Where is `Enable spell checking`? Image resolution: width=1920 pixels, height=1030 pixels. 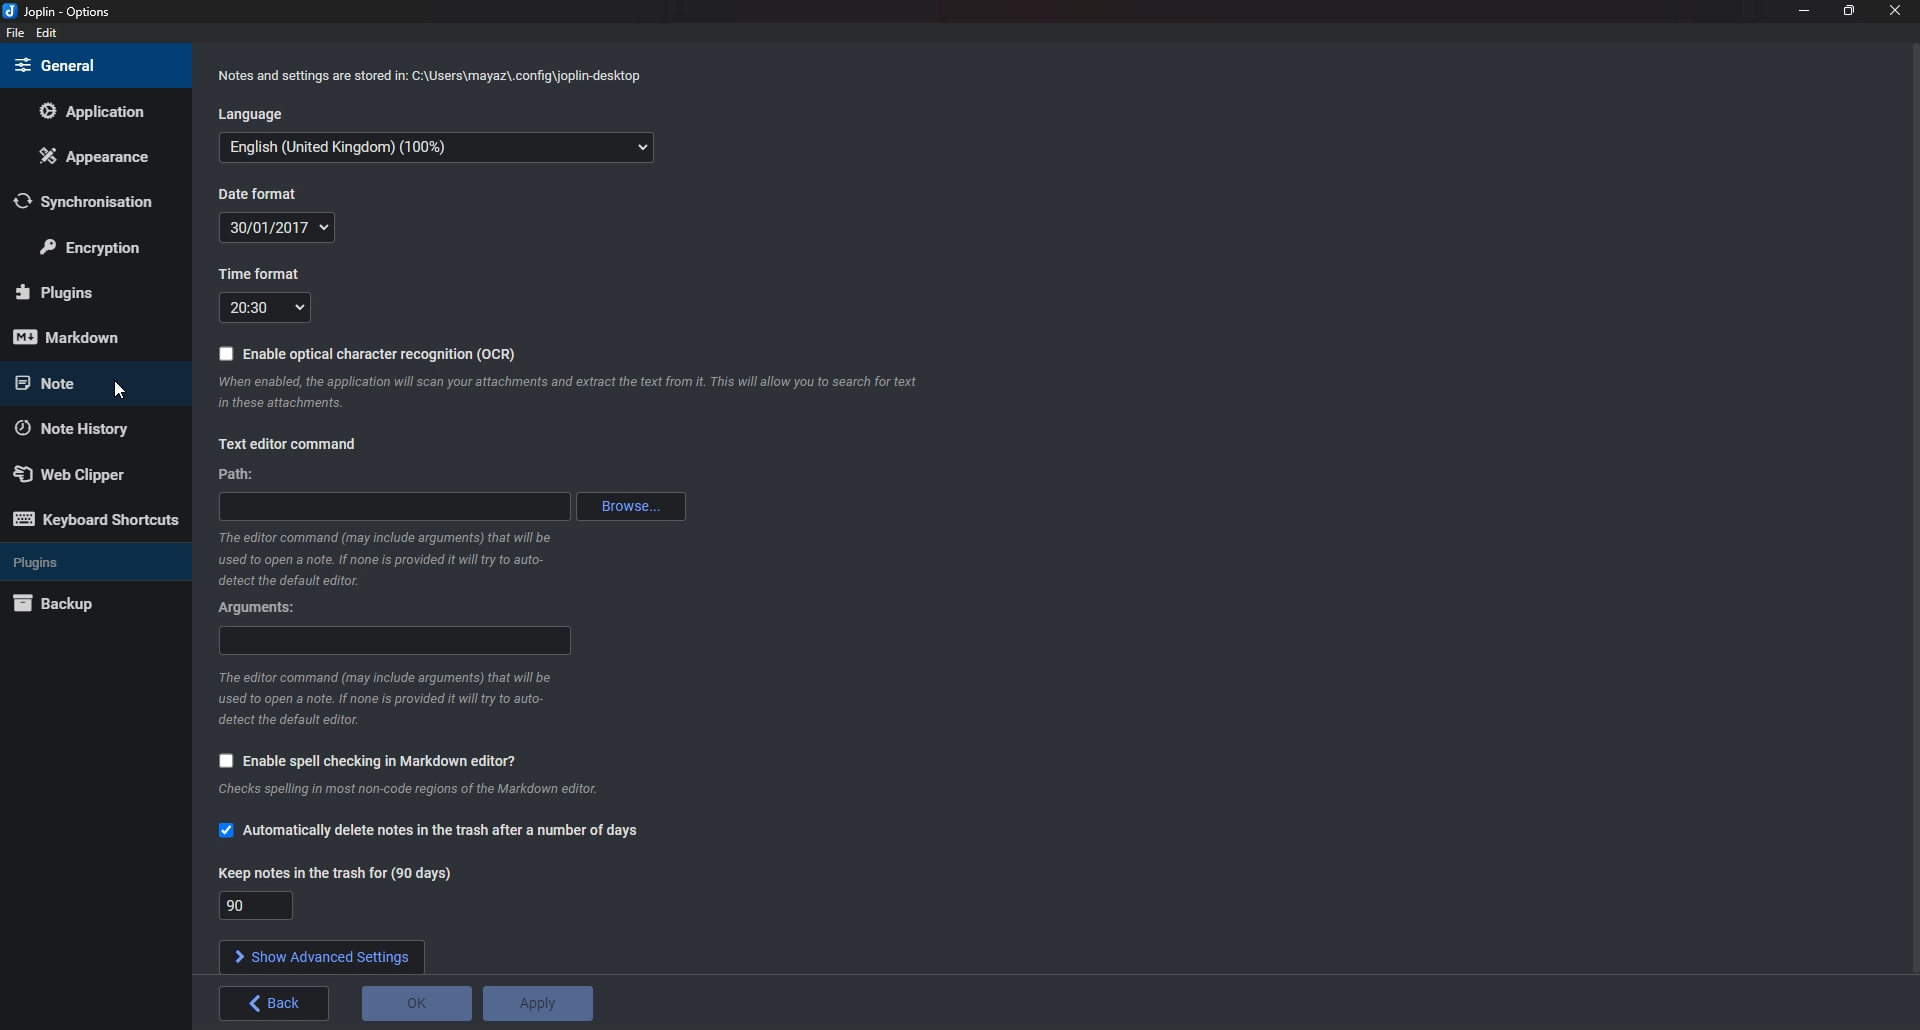 Enable spell checking is located at coordinates (369, 762).